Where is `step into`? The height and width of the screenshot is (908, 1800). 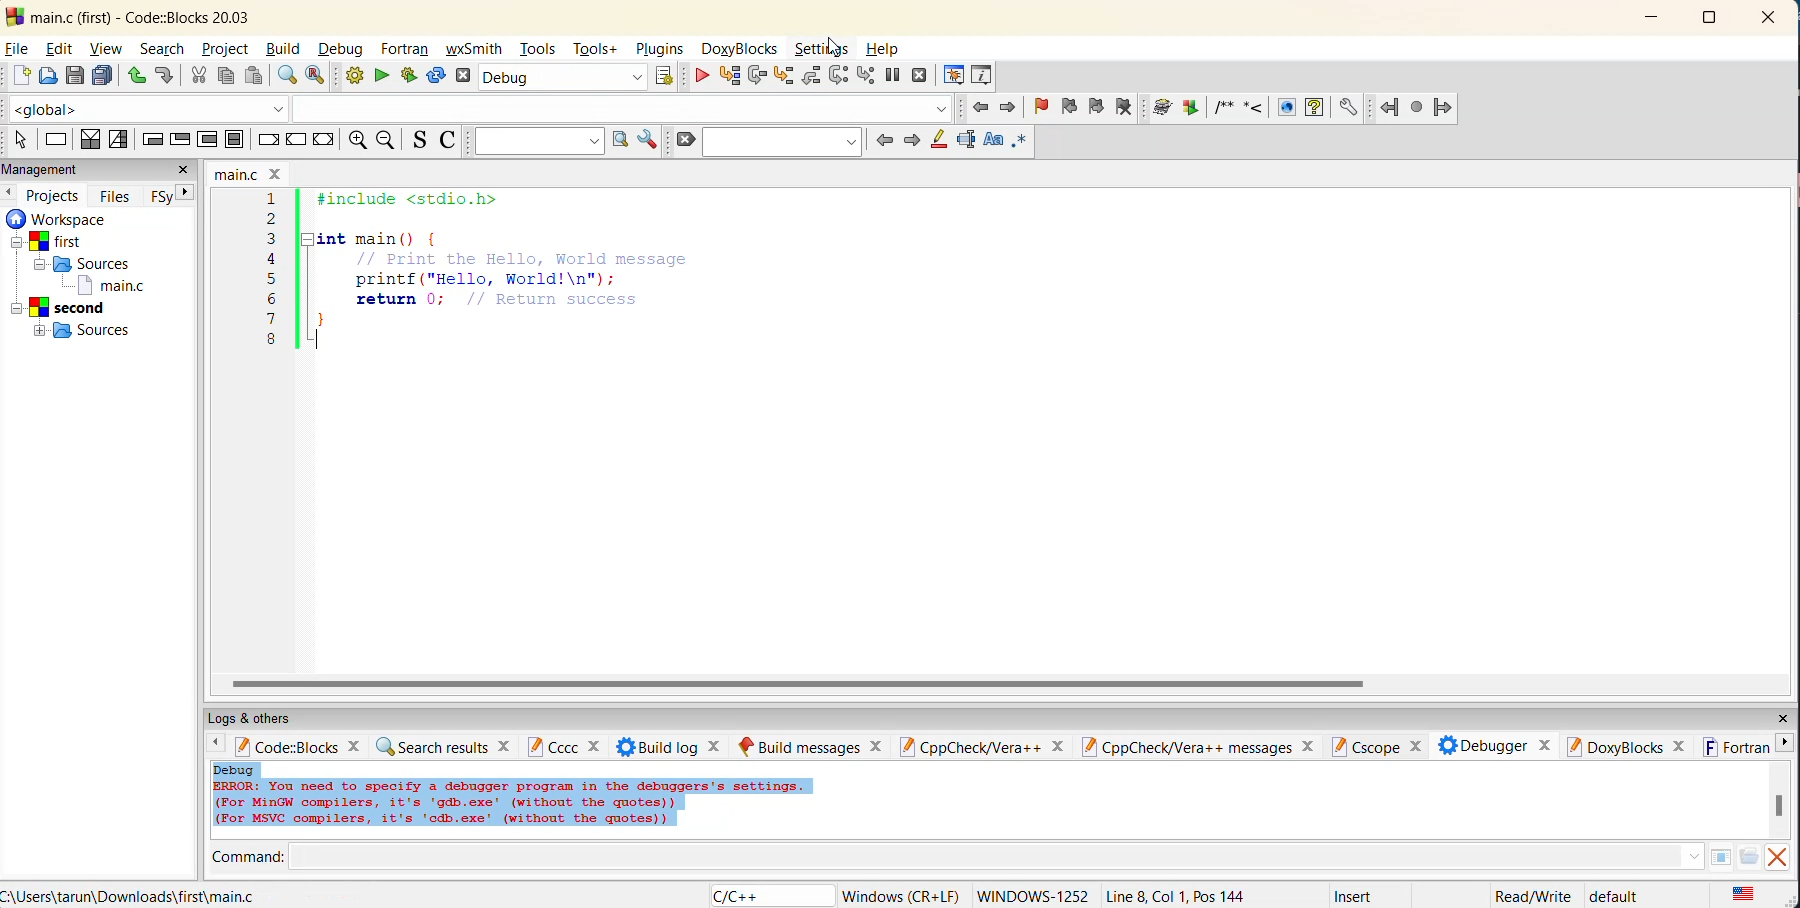
step into is located at coordinates (783, 75).